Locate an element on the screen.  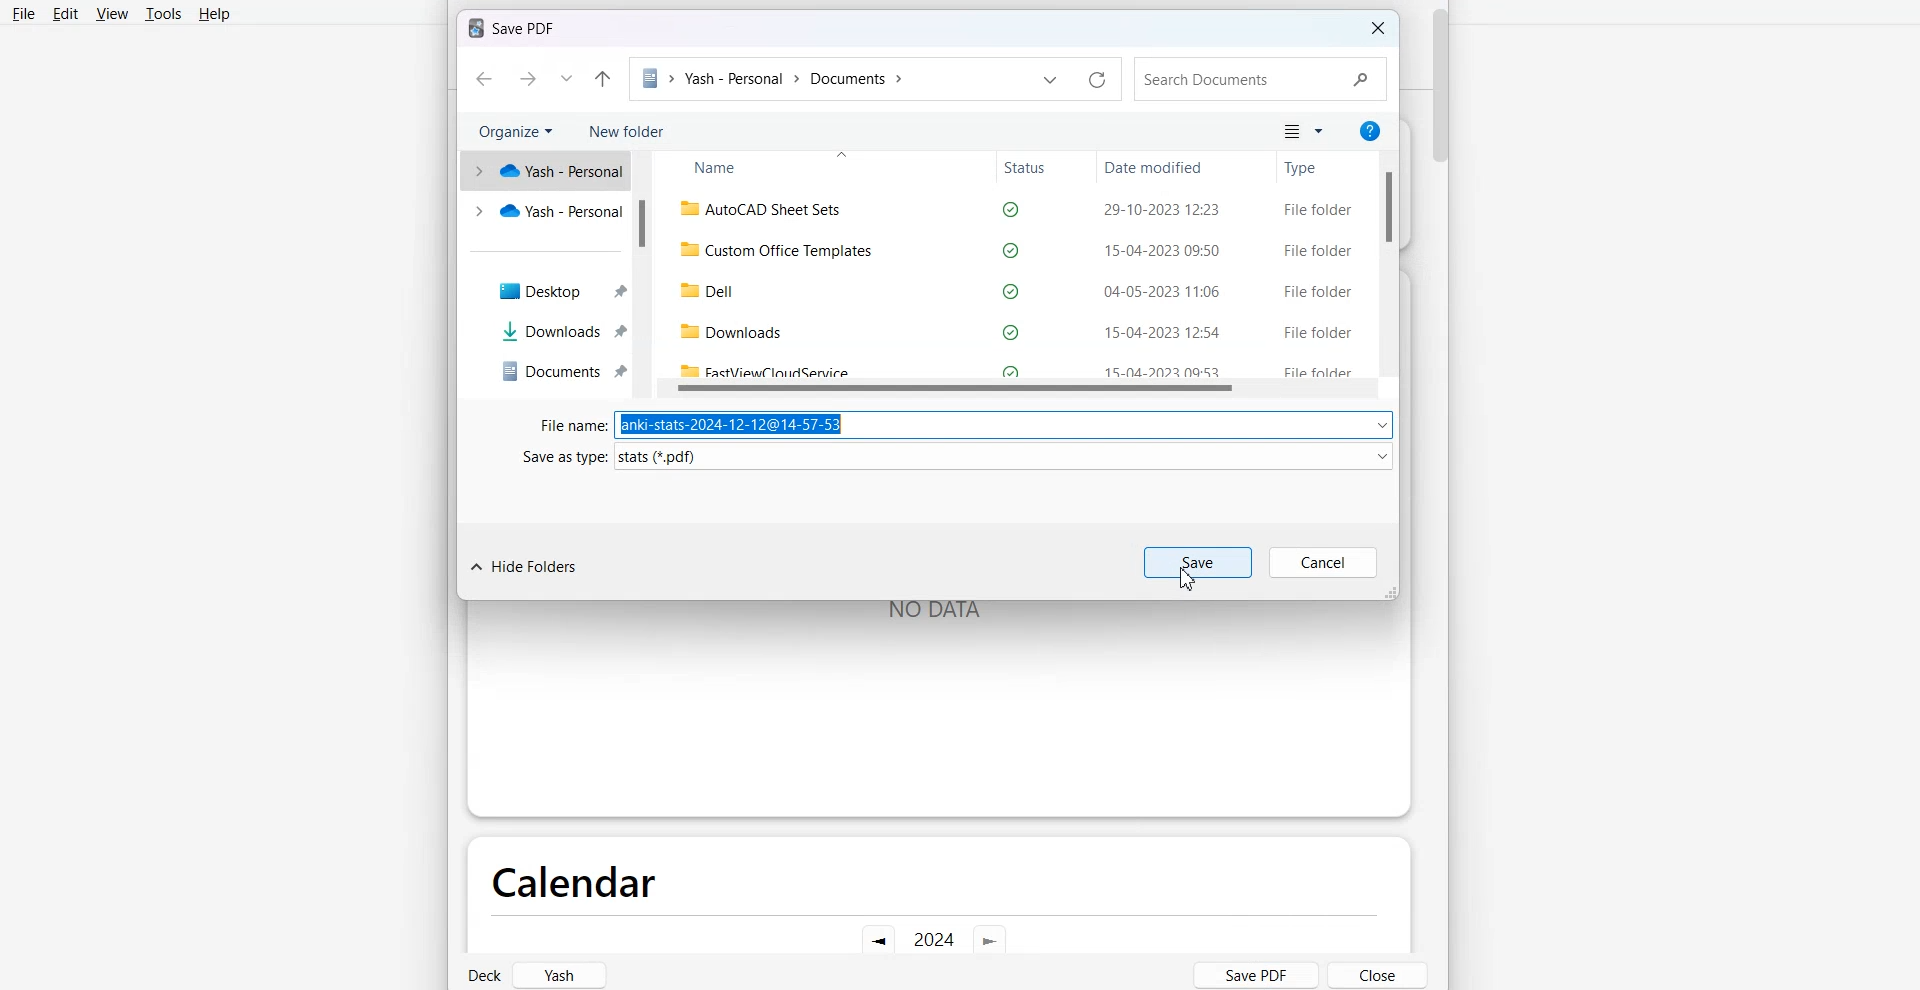
View is located at coordinates (111, 14).